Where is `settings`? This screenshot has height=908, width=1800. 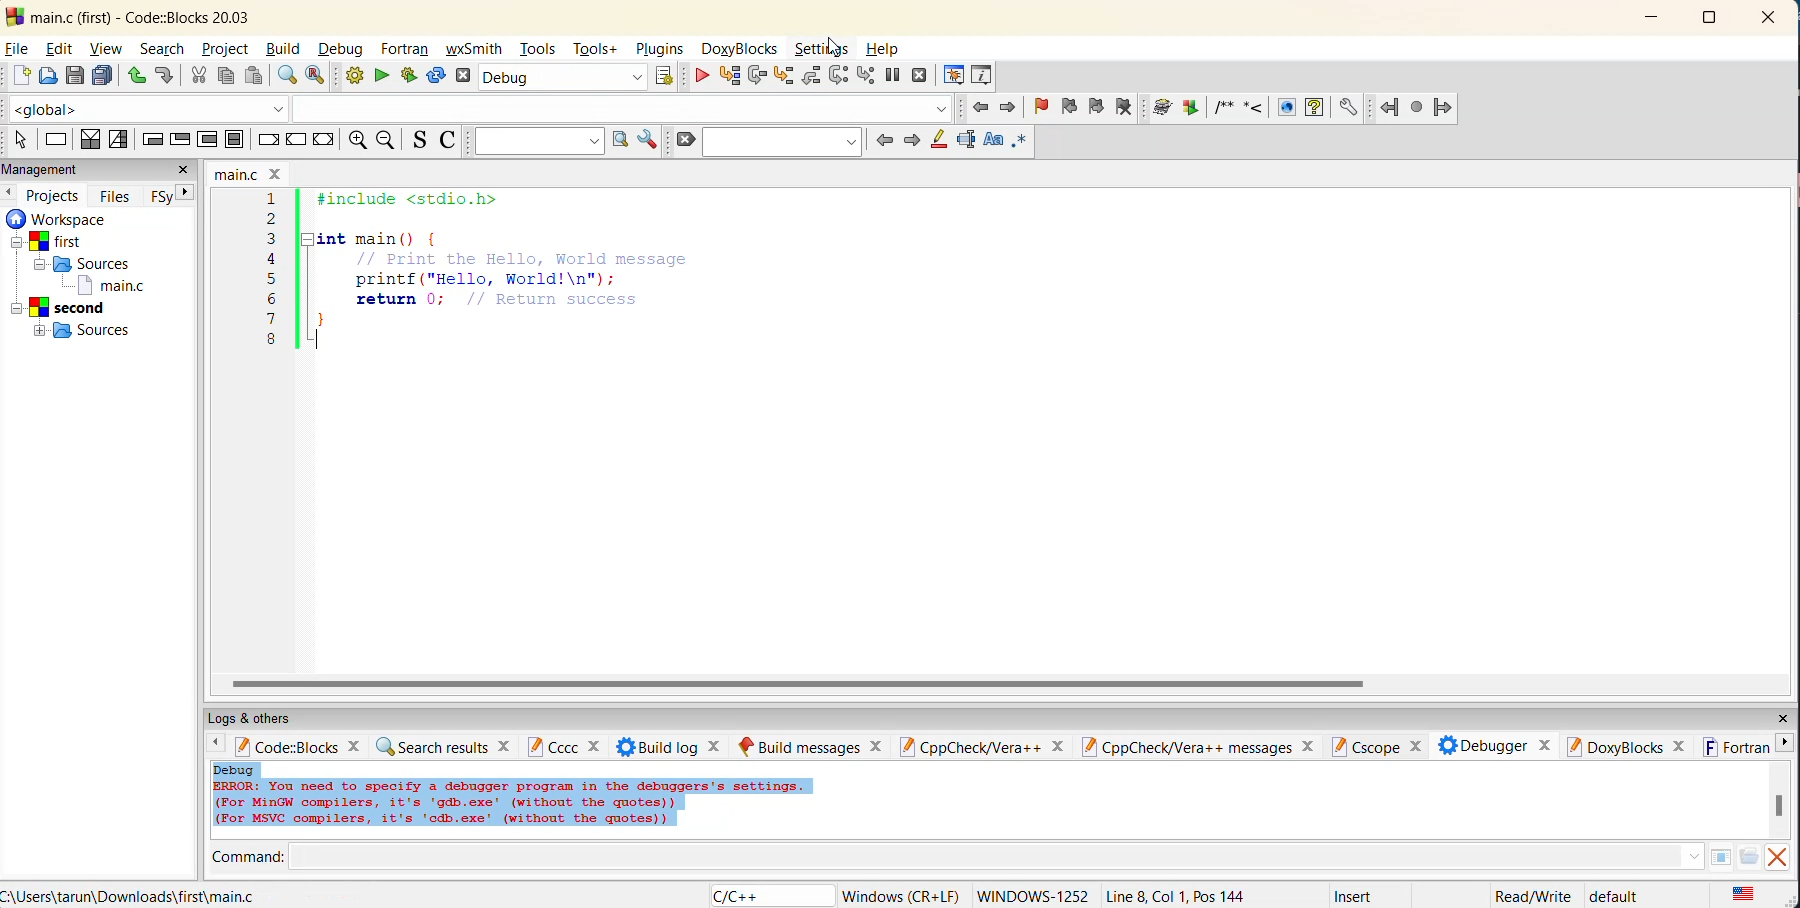 settings is located at coordinates (828, 47).